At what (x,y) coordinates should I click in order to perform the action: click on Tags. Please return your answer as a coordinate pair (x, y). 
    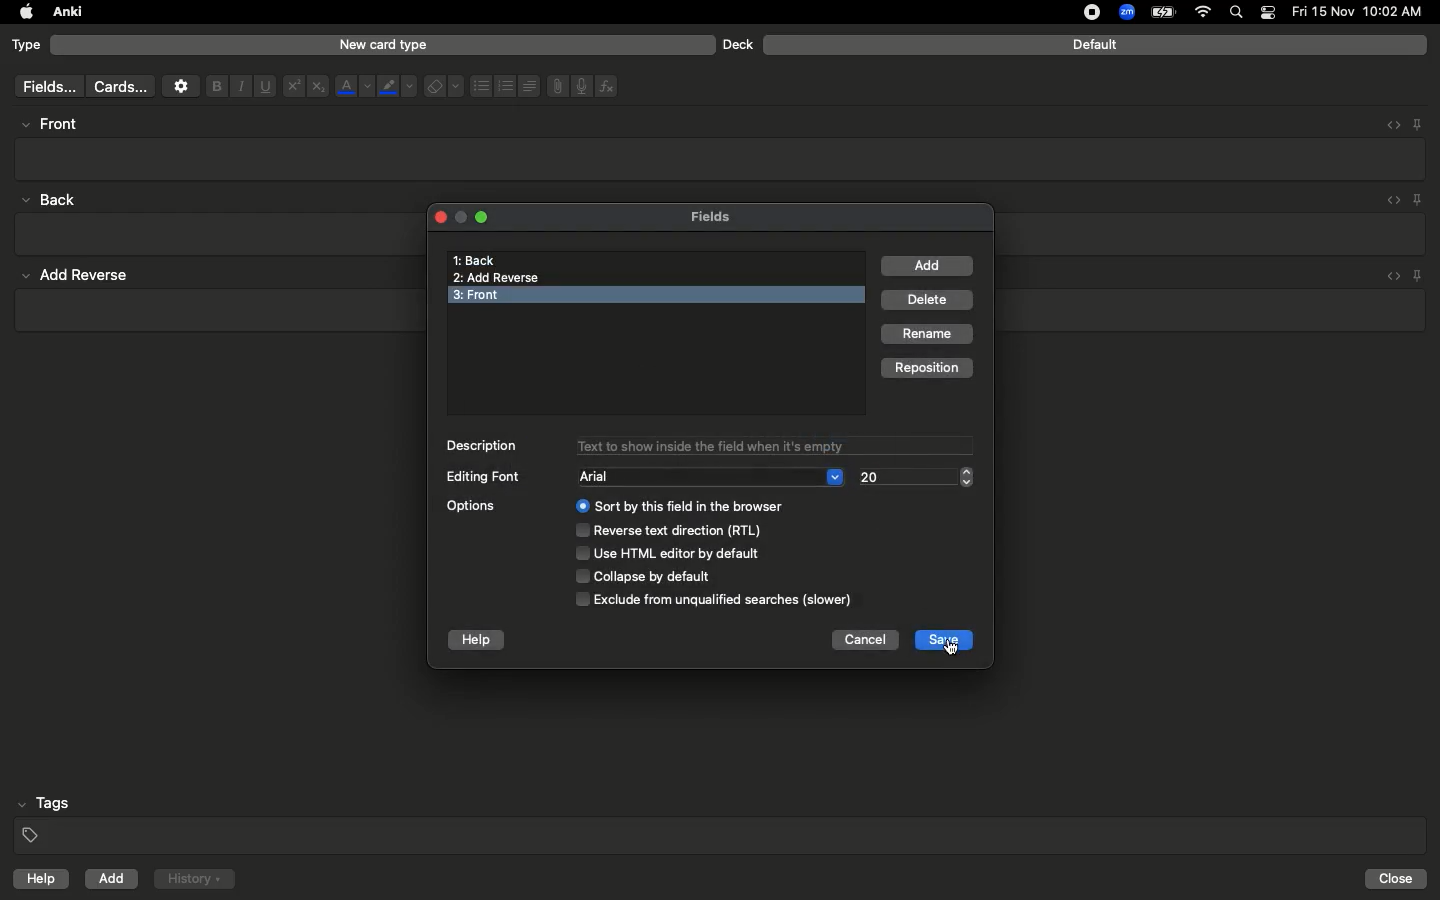
    Looking at the image, I should click on (722, 820).